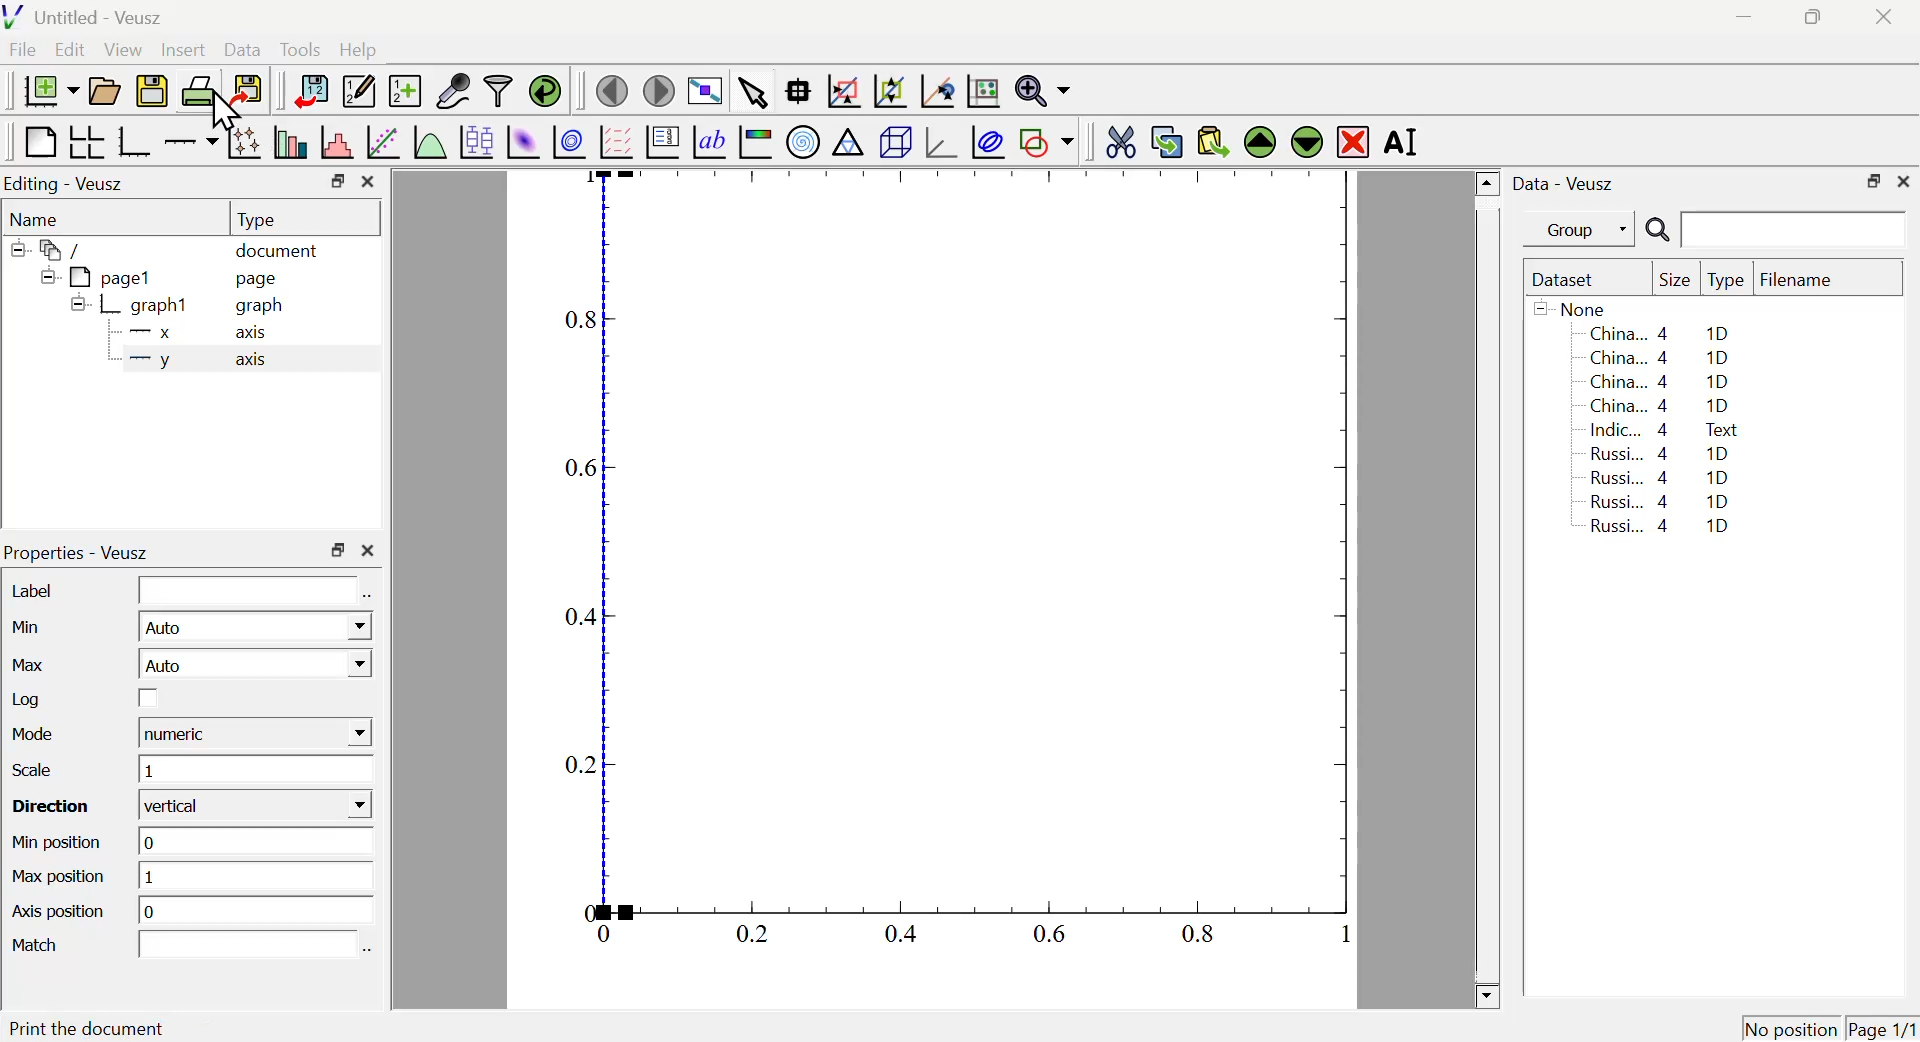  What do you see at coordinates (246, 945) in the screenshot?
I see `Input` at bounding box center [246, 945].